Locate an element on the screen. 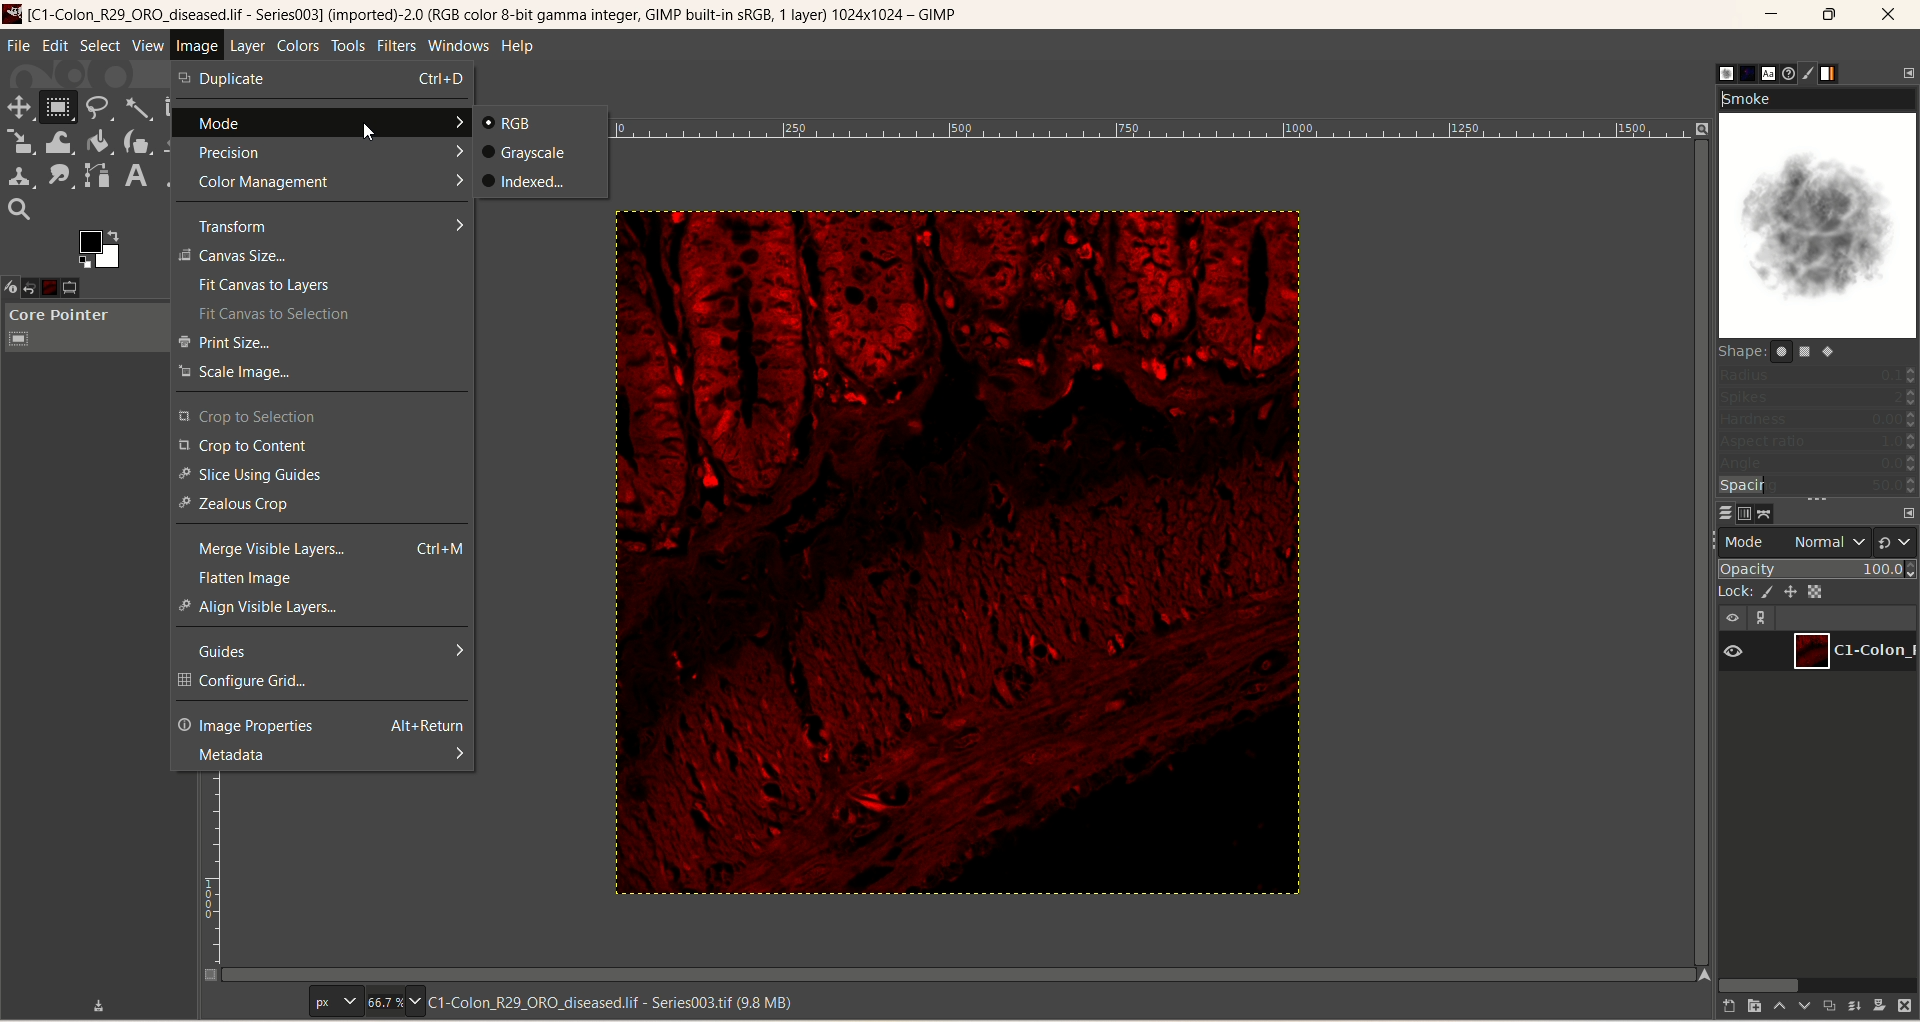 The image size is (1920, 1022). pixels is located at coordinates (339, 1000).